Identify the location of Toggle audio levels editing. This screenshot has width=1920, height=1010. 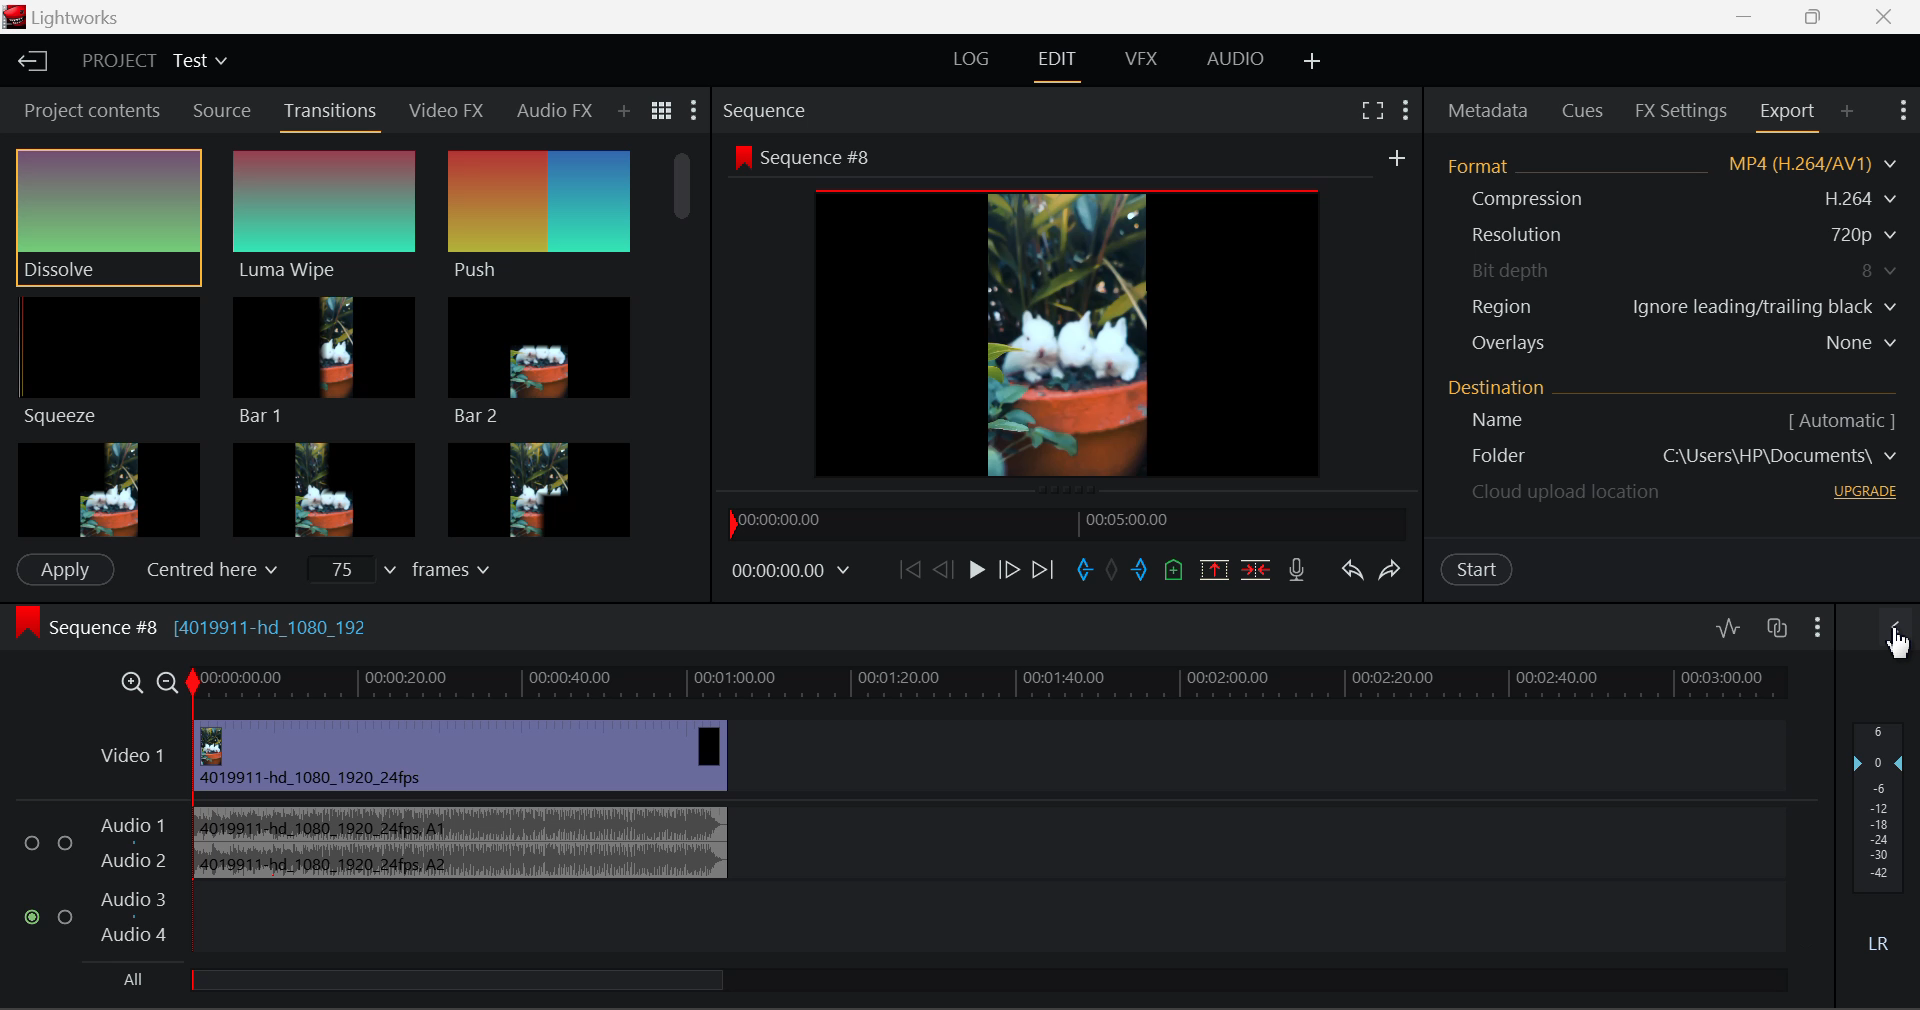
(1728, 626).